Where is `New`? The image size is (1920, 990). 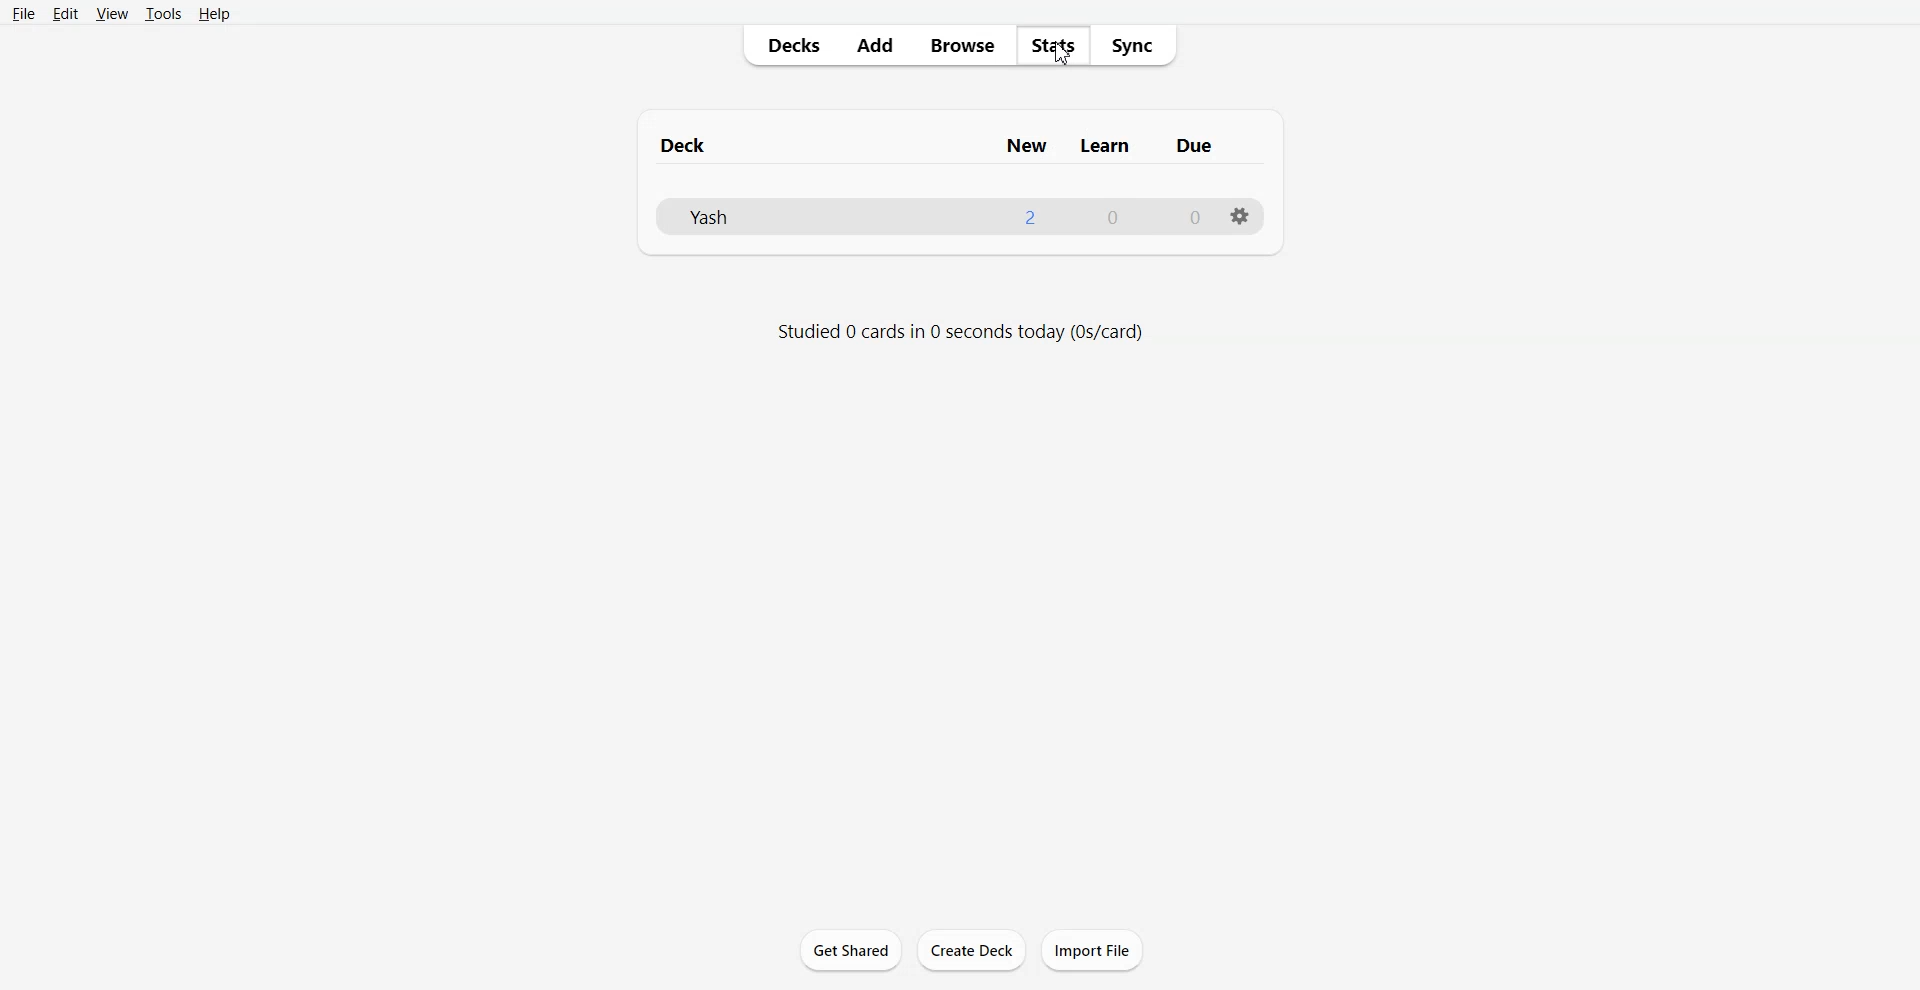
New is located at coordinates (1026, 144).